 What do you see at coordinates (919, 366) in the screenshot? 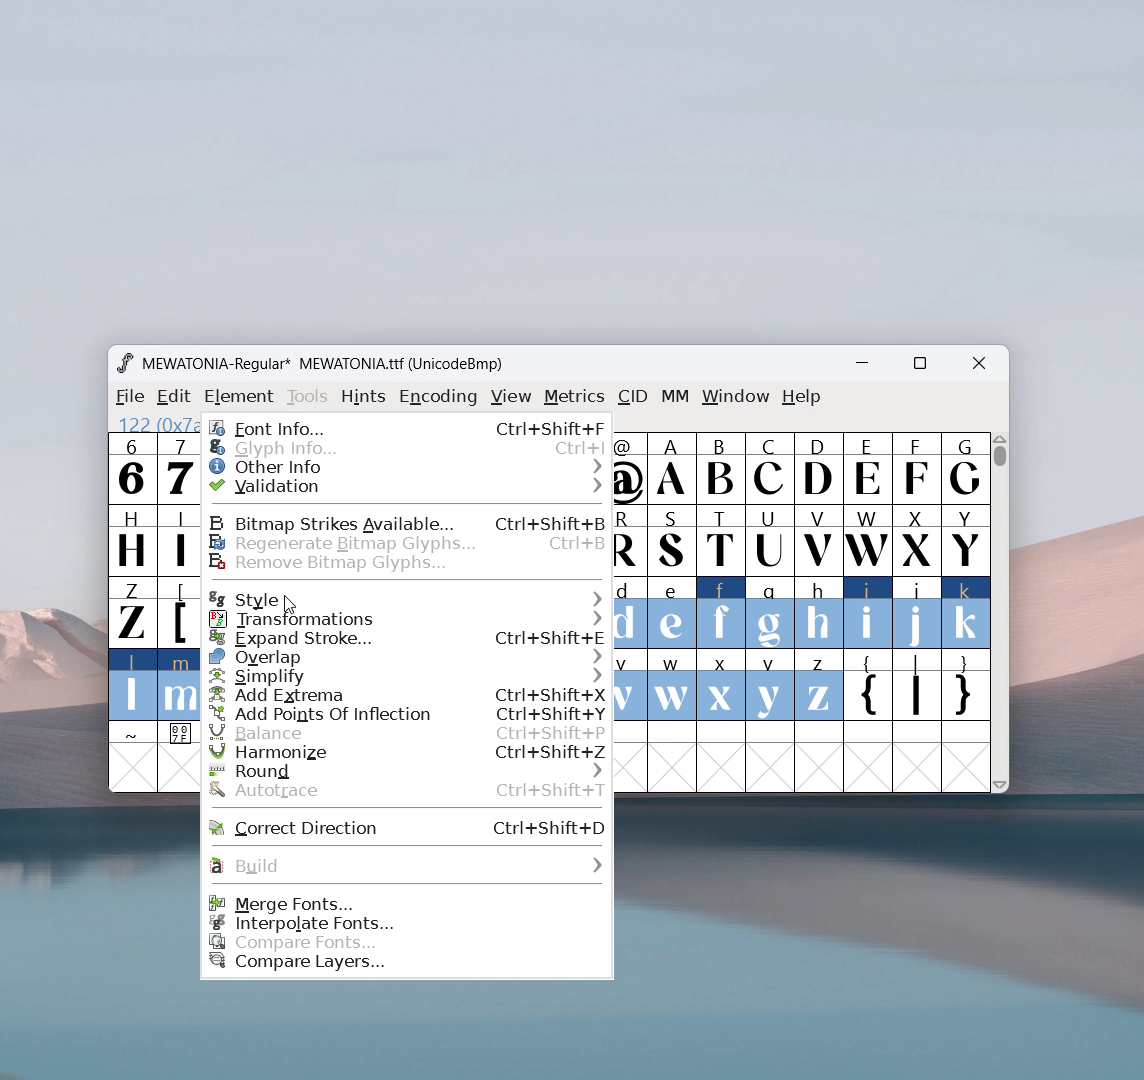
I see `maximize` at bounding box center [919, 366].